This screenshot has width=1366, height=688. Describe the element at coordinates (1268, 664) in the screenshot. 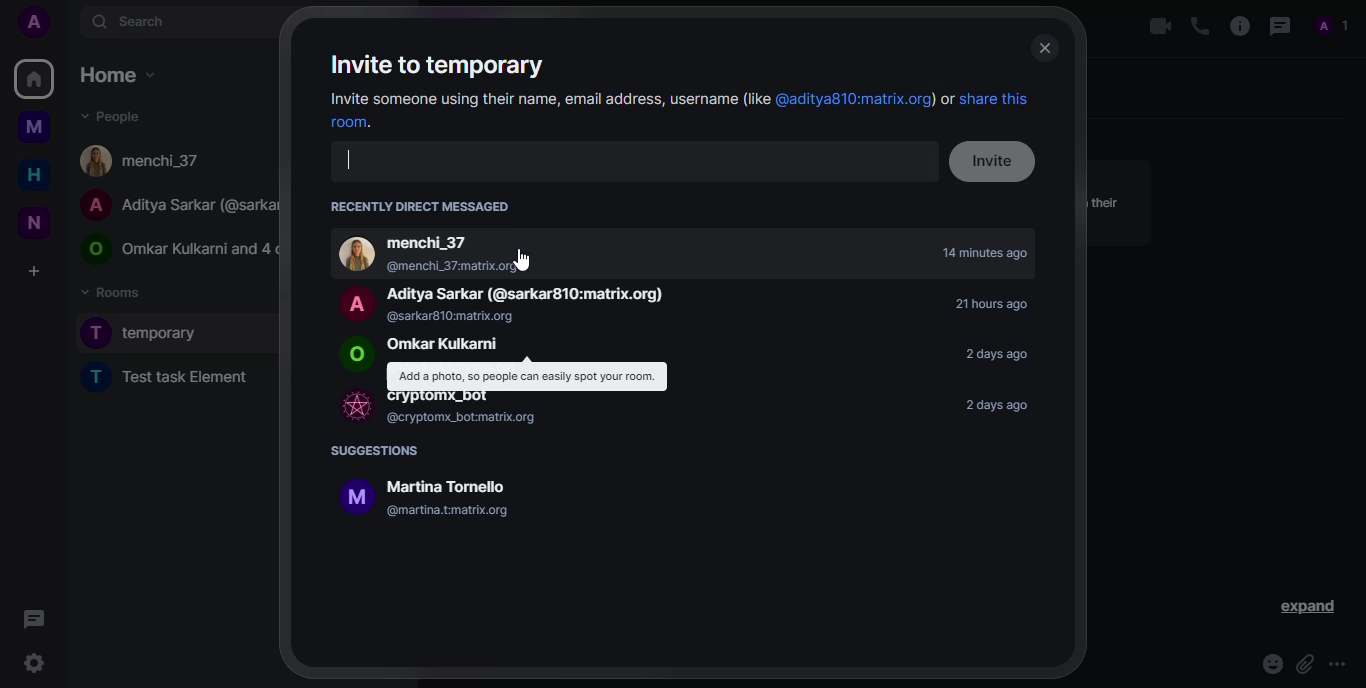

I see `emoji` at that location.